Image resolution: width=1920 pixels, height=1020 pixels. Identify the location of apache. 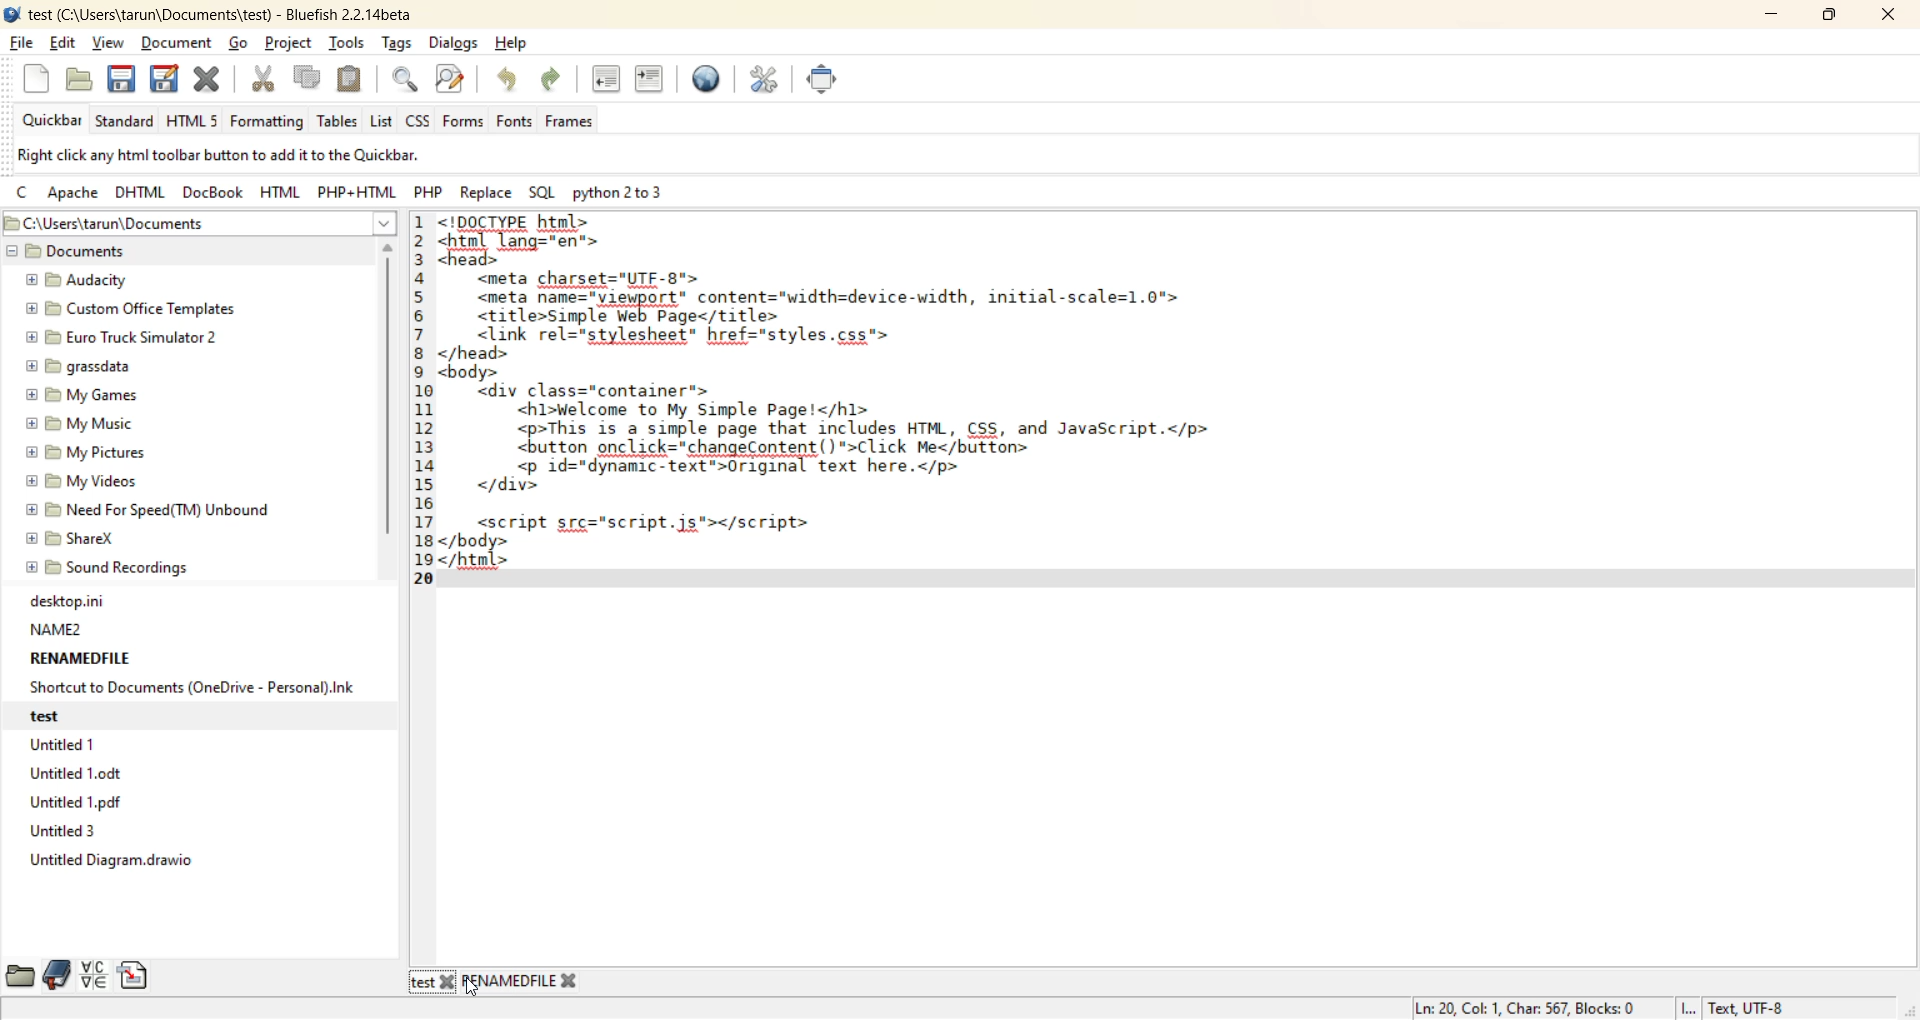
(71, 196).